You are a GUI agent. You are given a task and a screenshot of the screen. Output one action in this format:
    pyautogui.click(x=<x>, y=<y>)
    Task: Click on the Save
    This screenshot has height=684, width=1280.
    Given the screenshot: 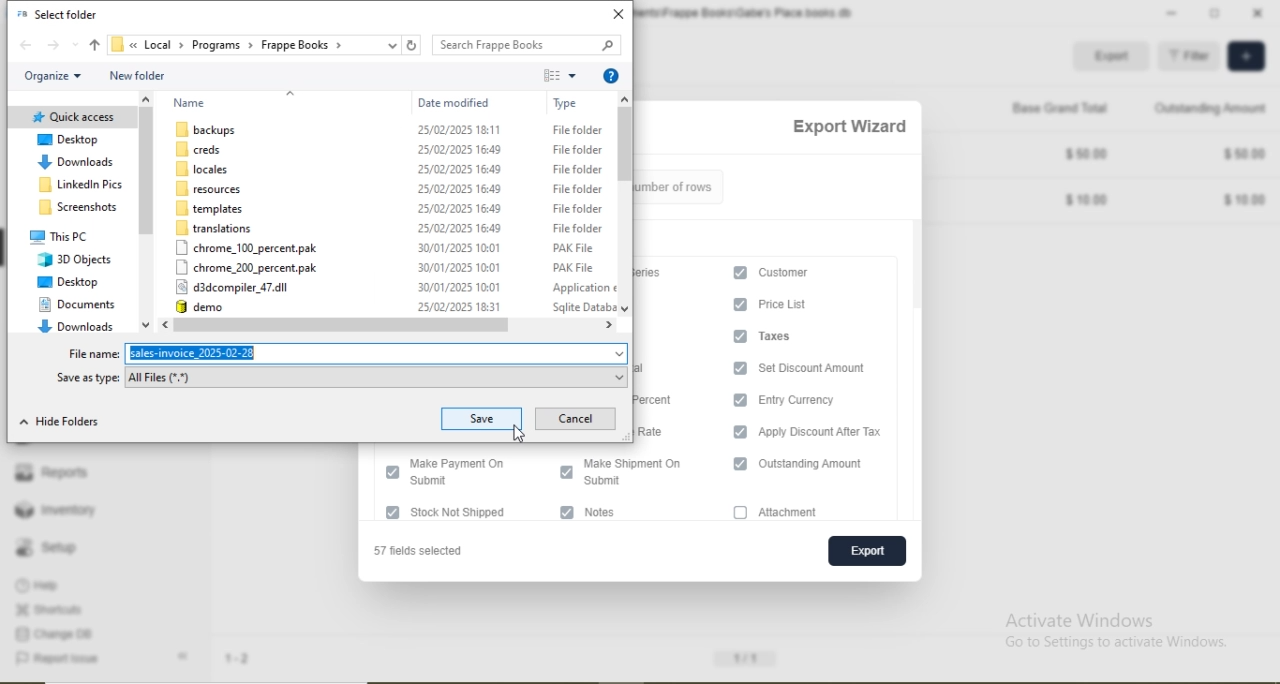 What is the action you would take?
    pyautogui.click(x=483, y=418)
    